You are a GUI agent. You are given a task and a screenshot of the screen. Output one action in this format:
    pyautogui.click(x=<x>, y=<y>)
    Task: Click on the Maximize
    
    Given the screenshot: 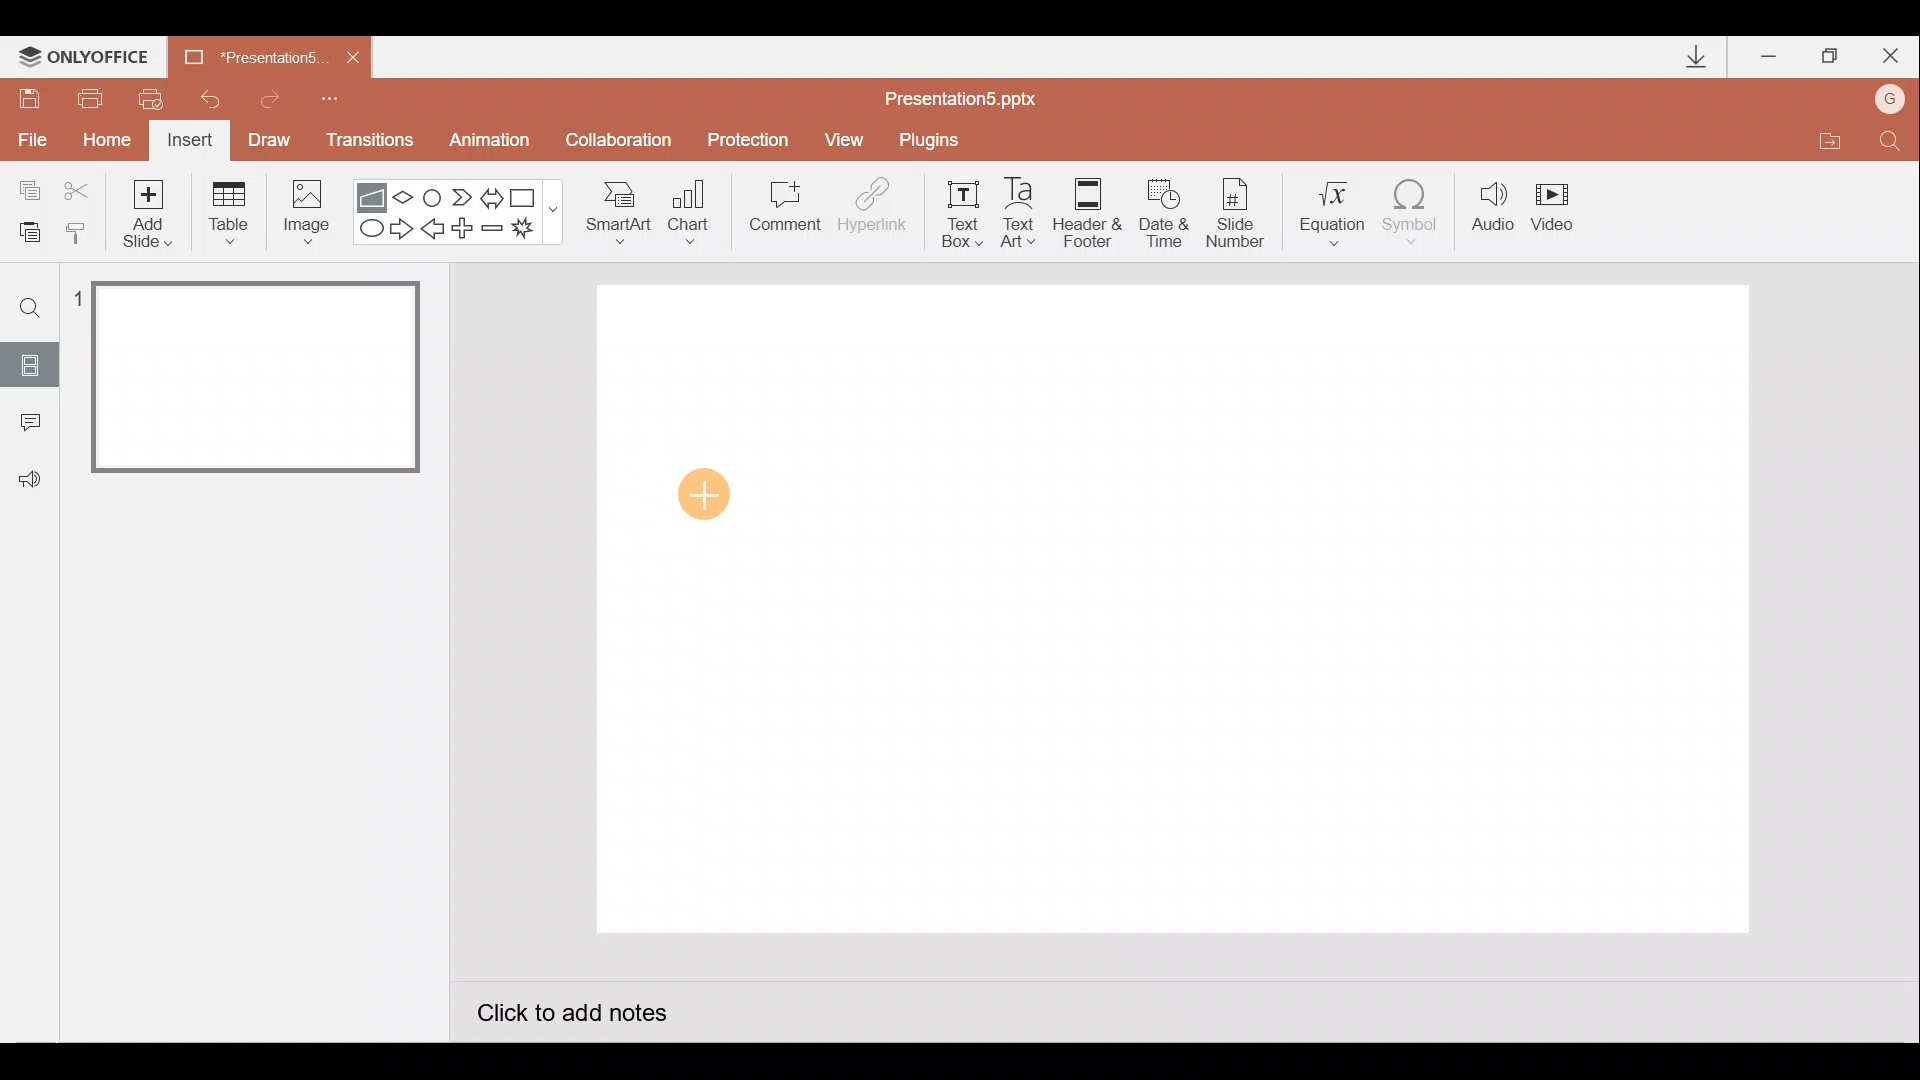 What is the action you would take?
    pyautogui.click(x=1830, y=57)
    